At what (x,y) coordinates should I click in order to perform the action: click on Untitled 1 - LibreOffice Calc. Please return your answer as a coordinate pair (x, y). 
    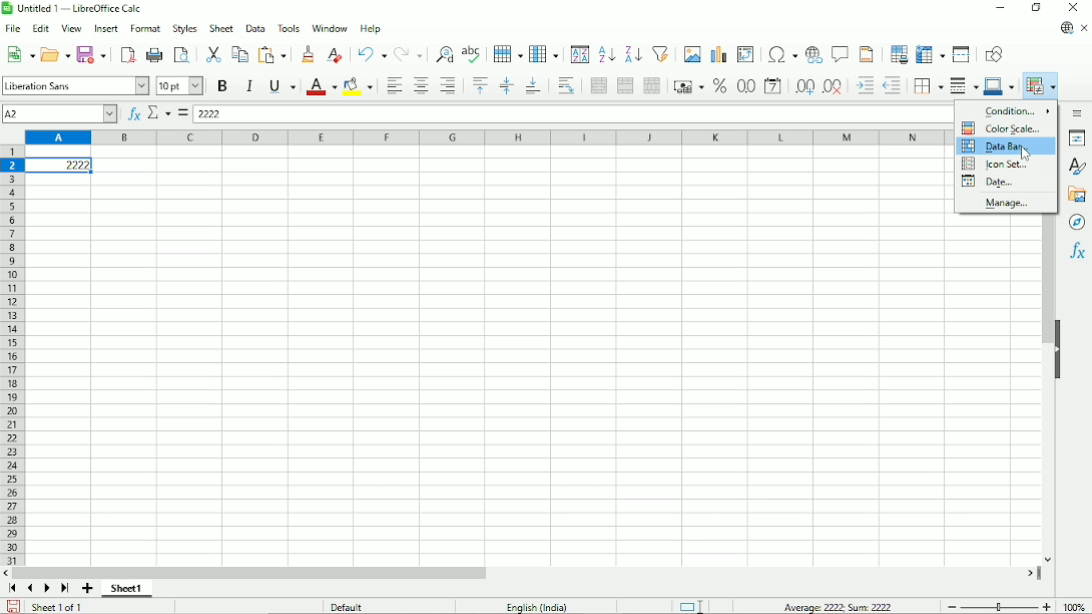
    Looking at the image, I should click on (76, 8).